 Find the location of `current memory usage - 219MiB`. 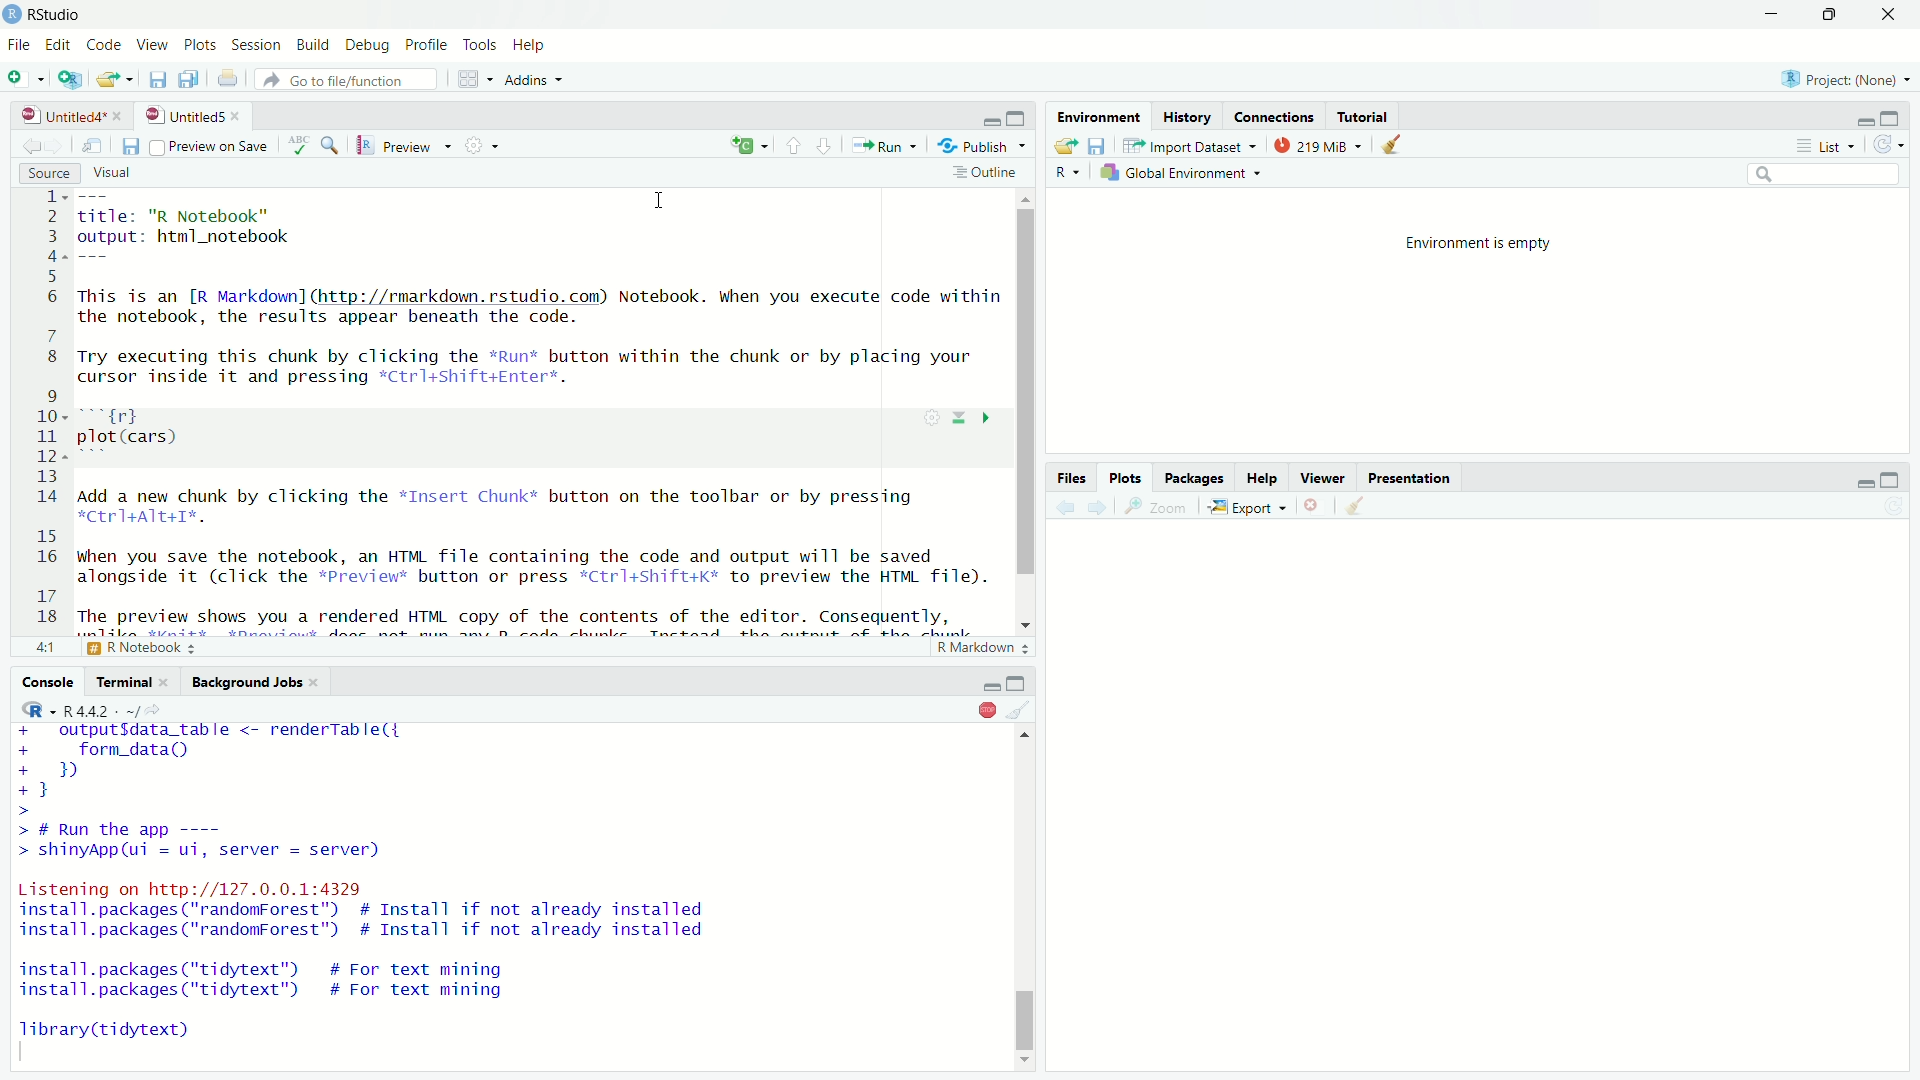

current memory usage - 219MiB is located at coordinates (1320, 147).